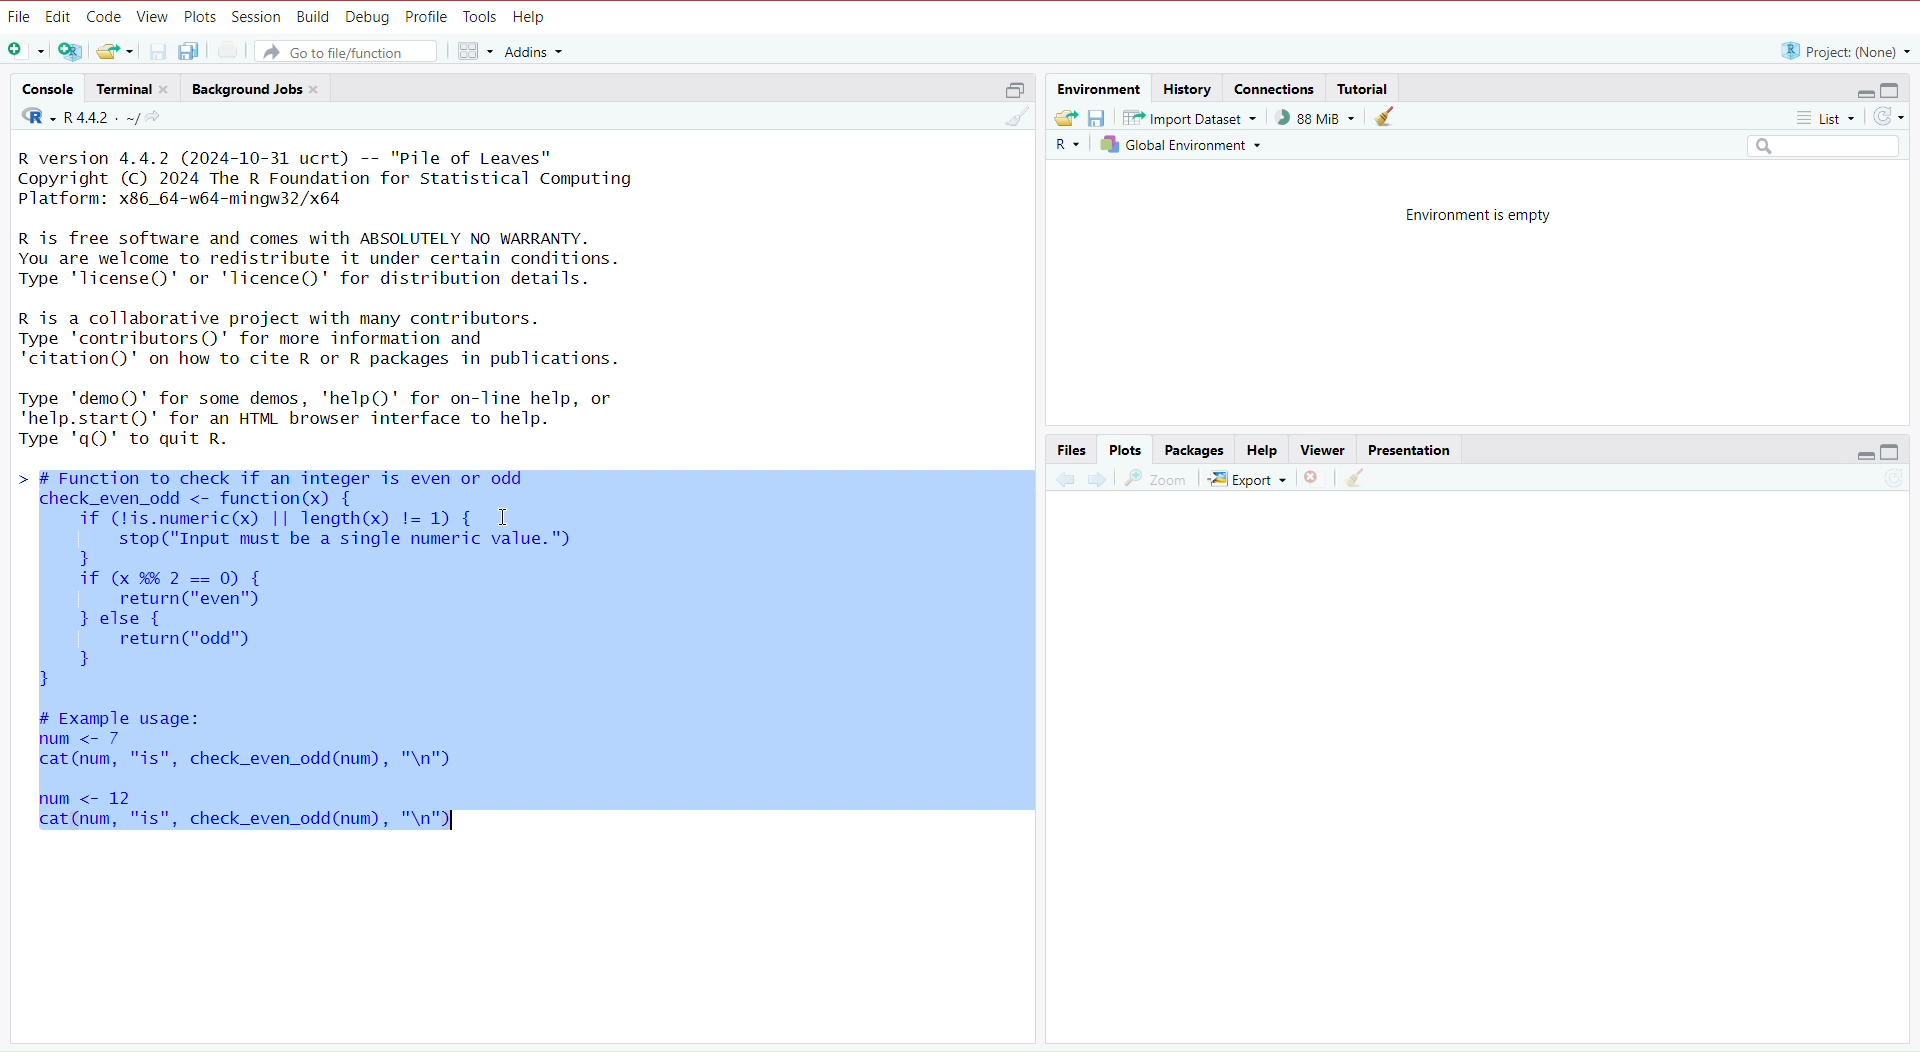 The image size is (1920, 1052). What do you see at coordinates (159, 50) in the screenshot?
I see `save current document` at bounding box center [159, 50].